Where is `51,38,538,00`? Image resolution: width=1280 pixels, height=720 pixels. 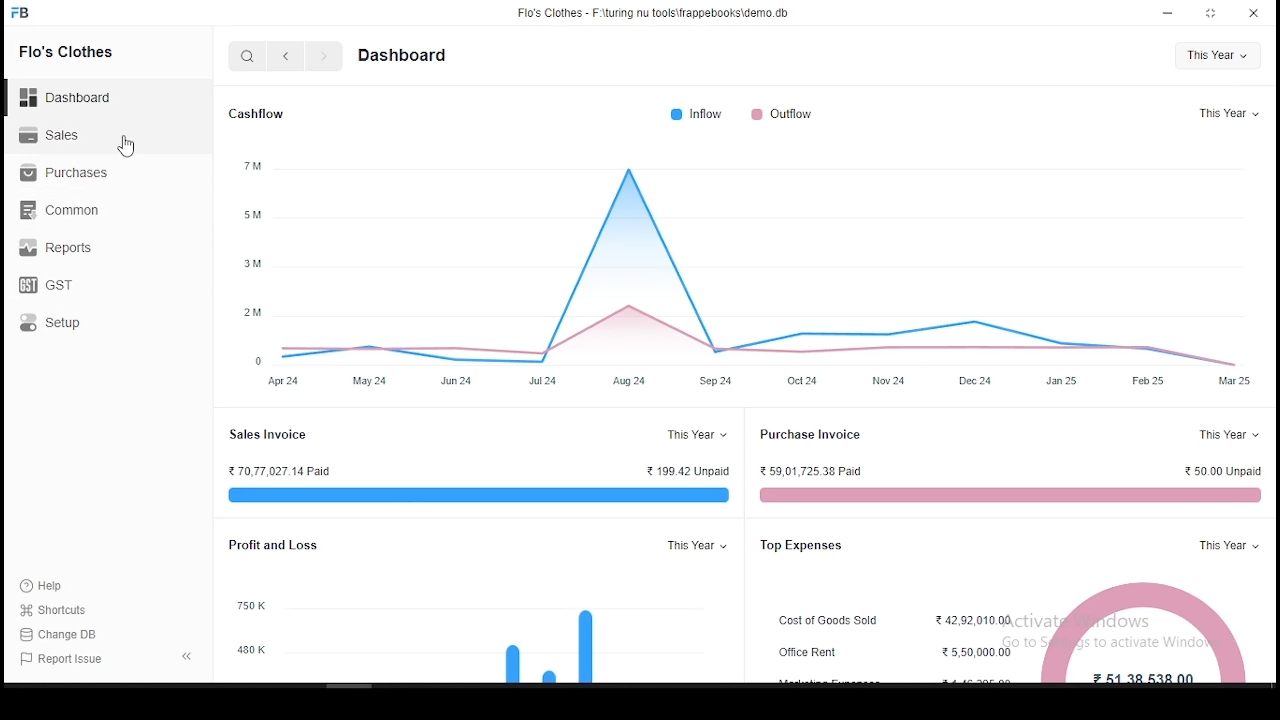
51,38,538,00 is located at coordinates (1144, 629).